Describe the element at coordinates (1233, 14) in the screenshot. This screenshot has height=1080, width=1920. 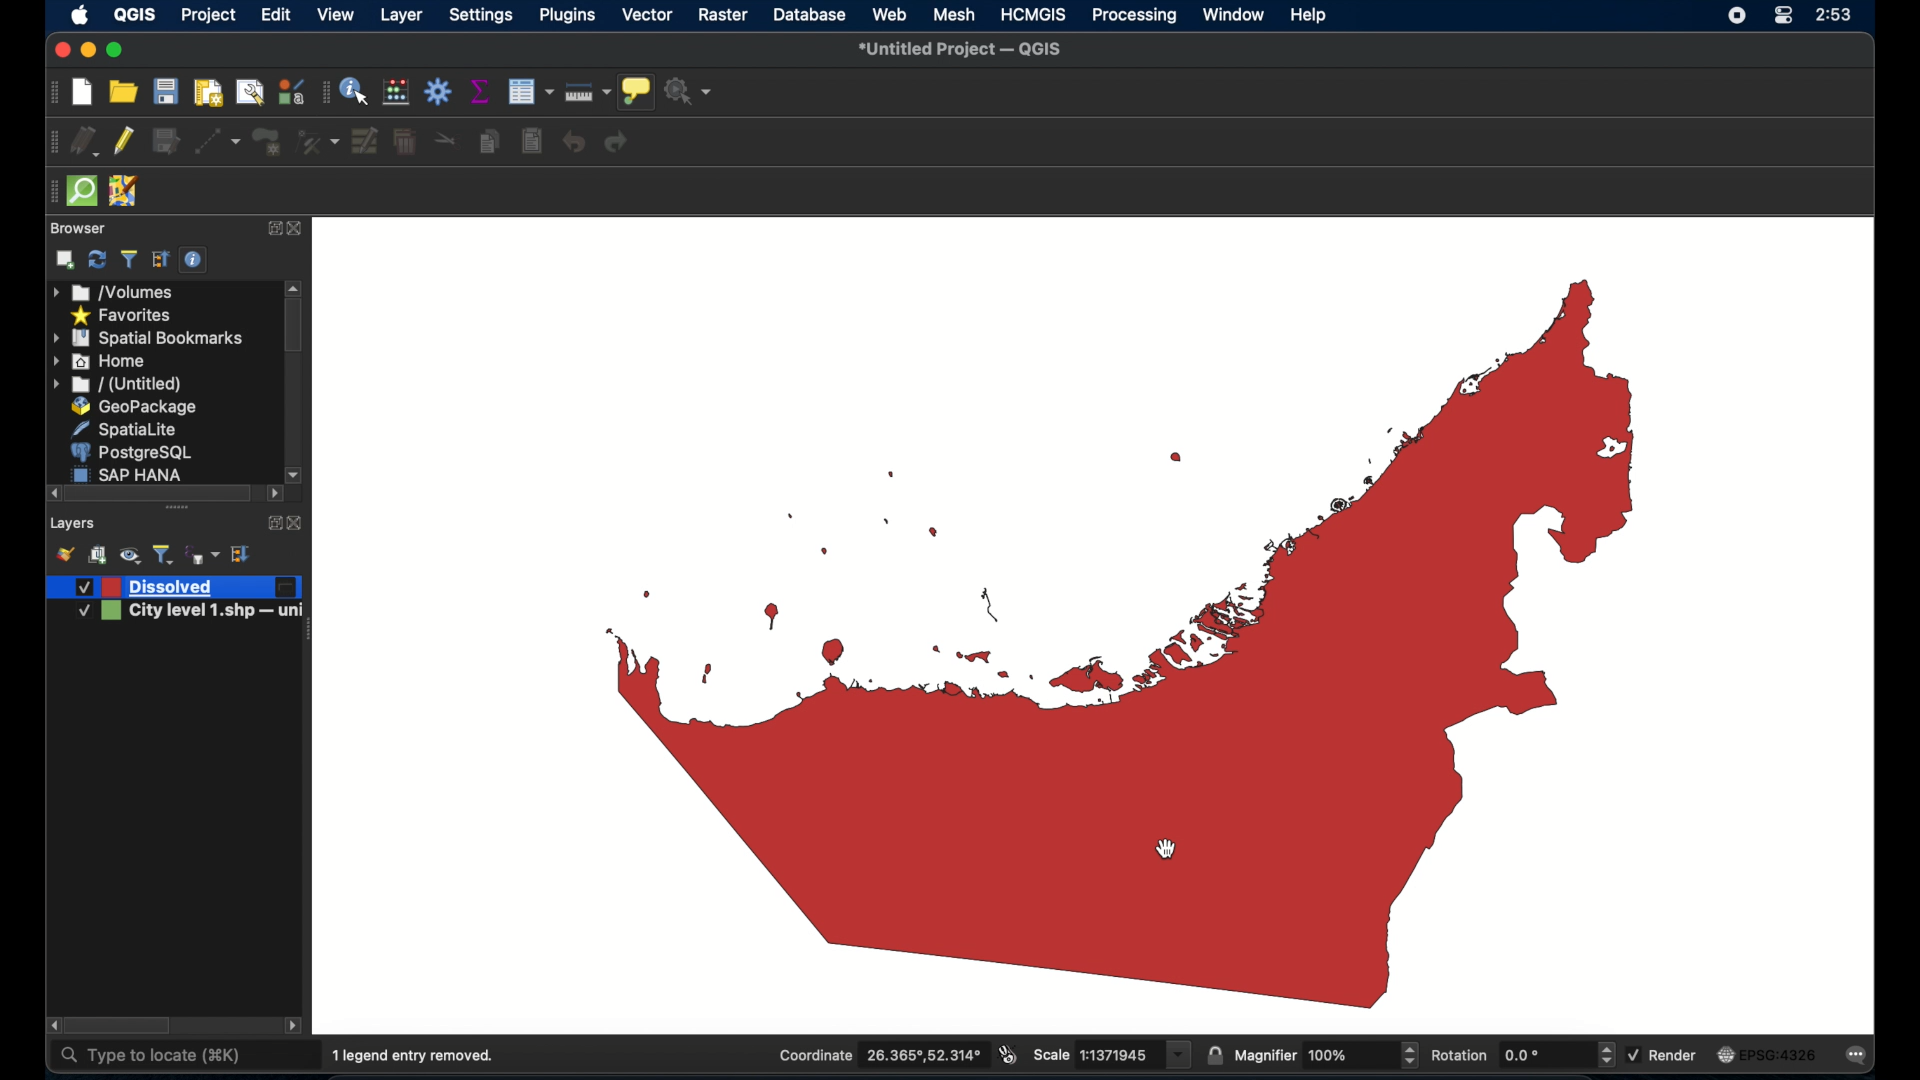
I see `window` at that location.